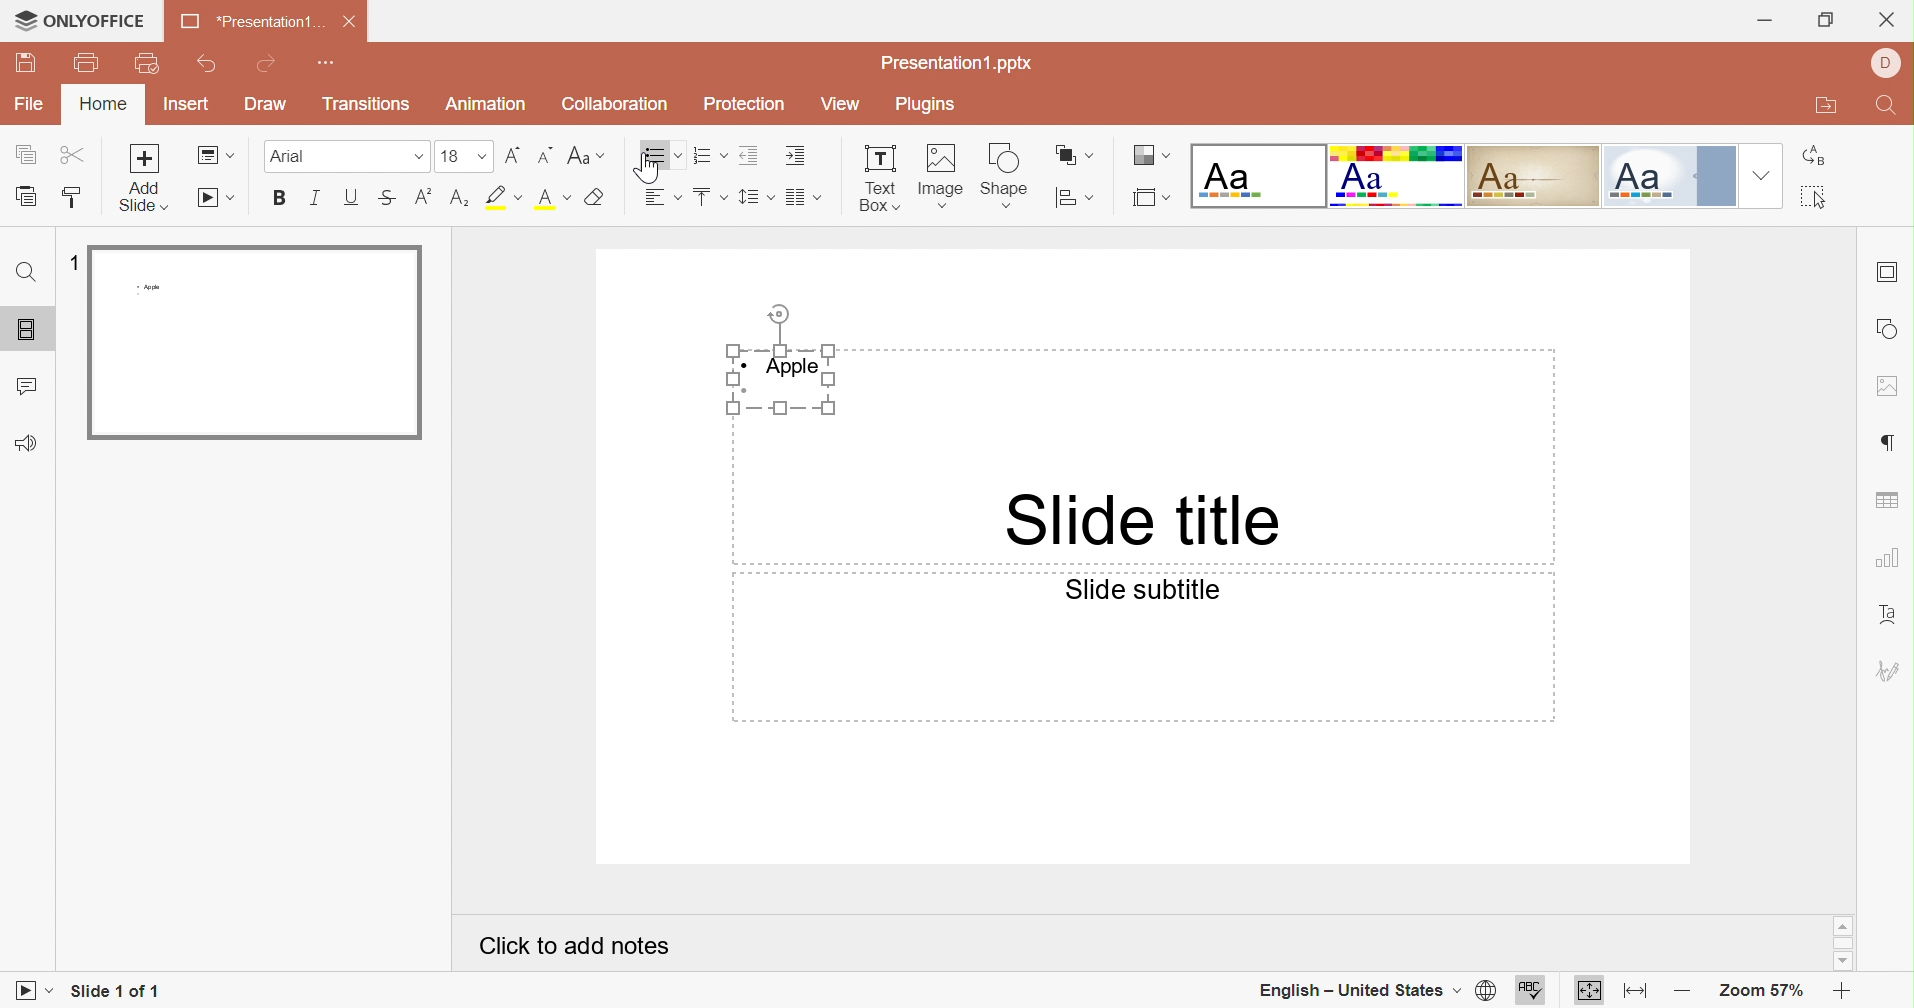 The image size is (1914, 1008). I want to click on Text Art settings, so click(1892, 614).